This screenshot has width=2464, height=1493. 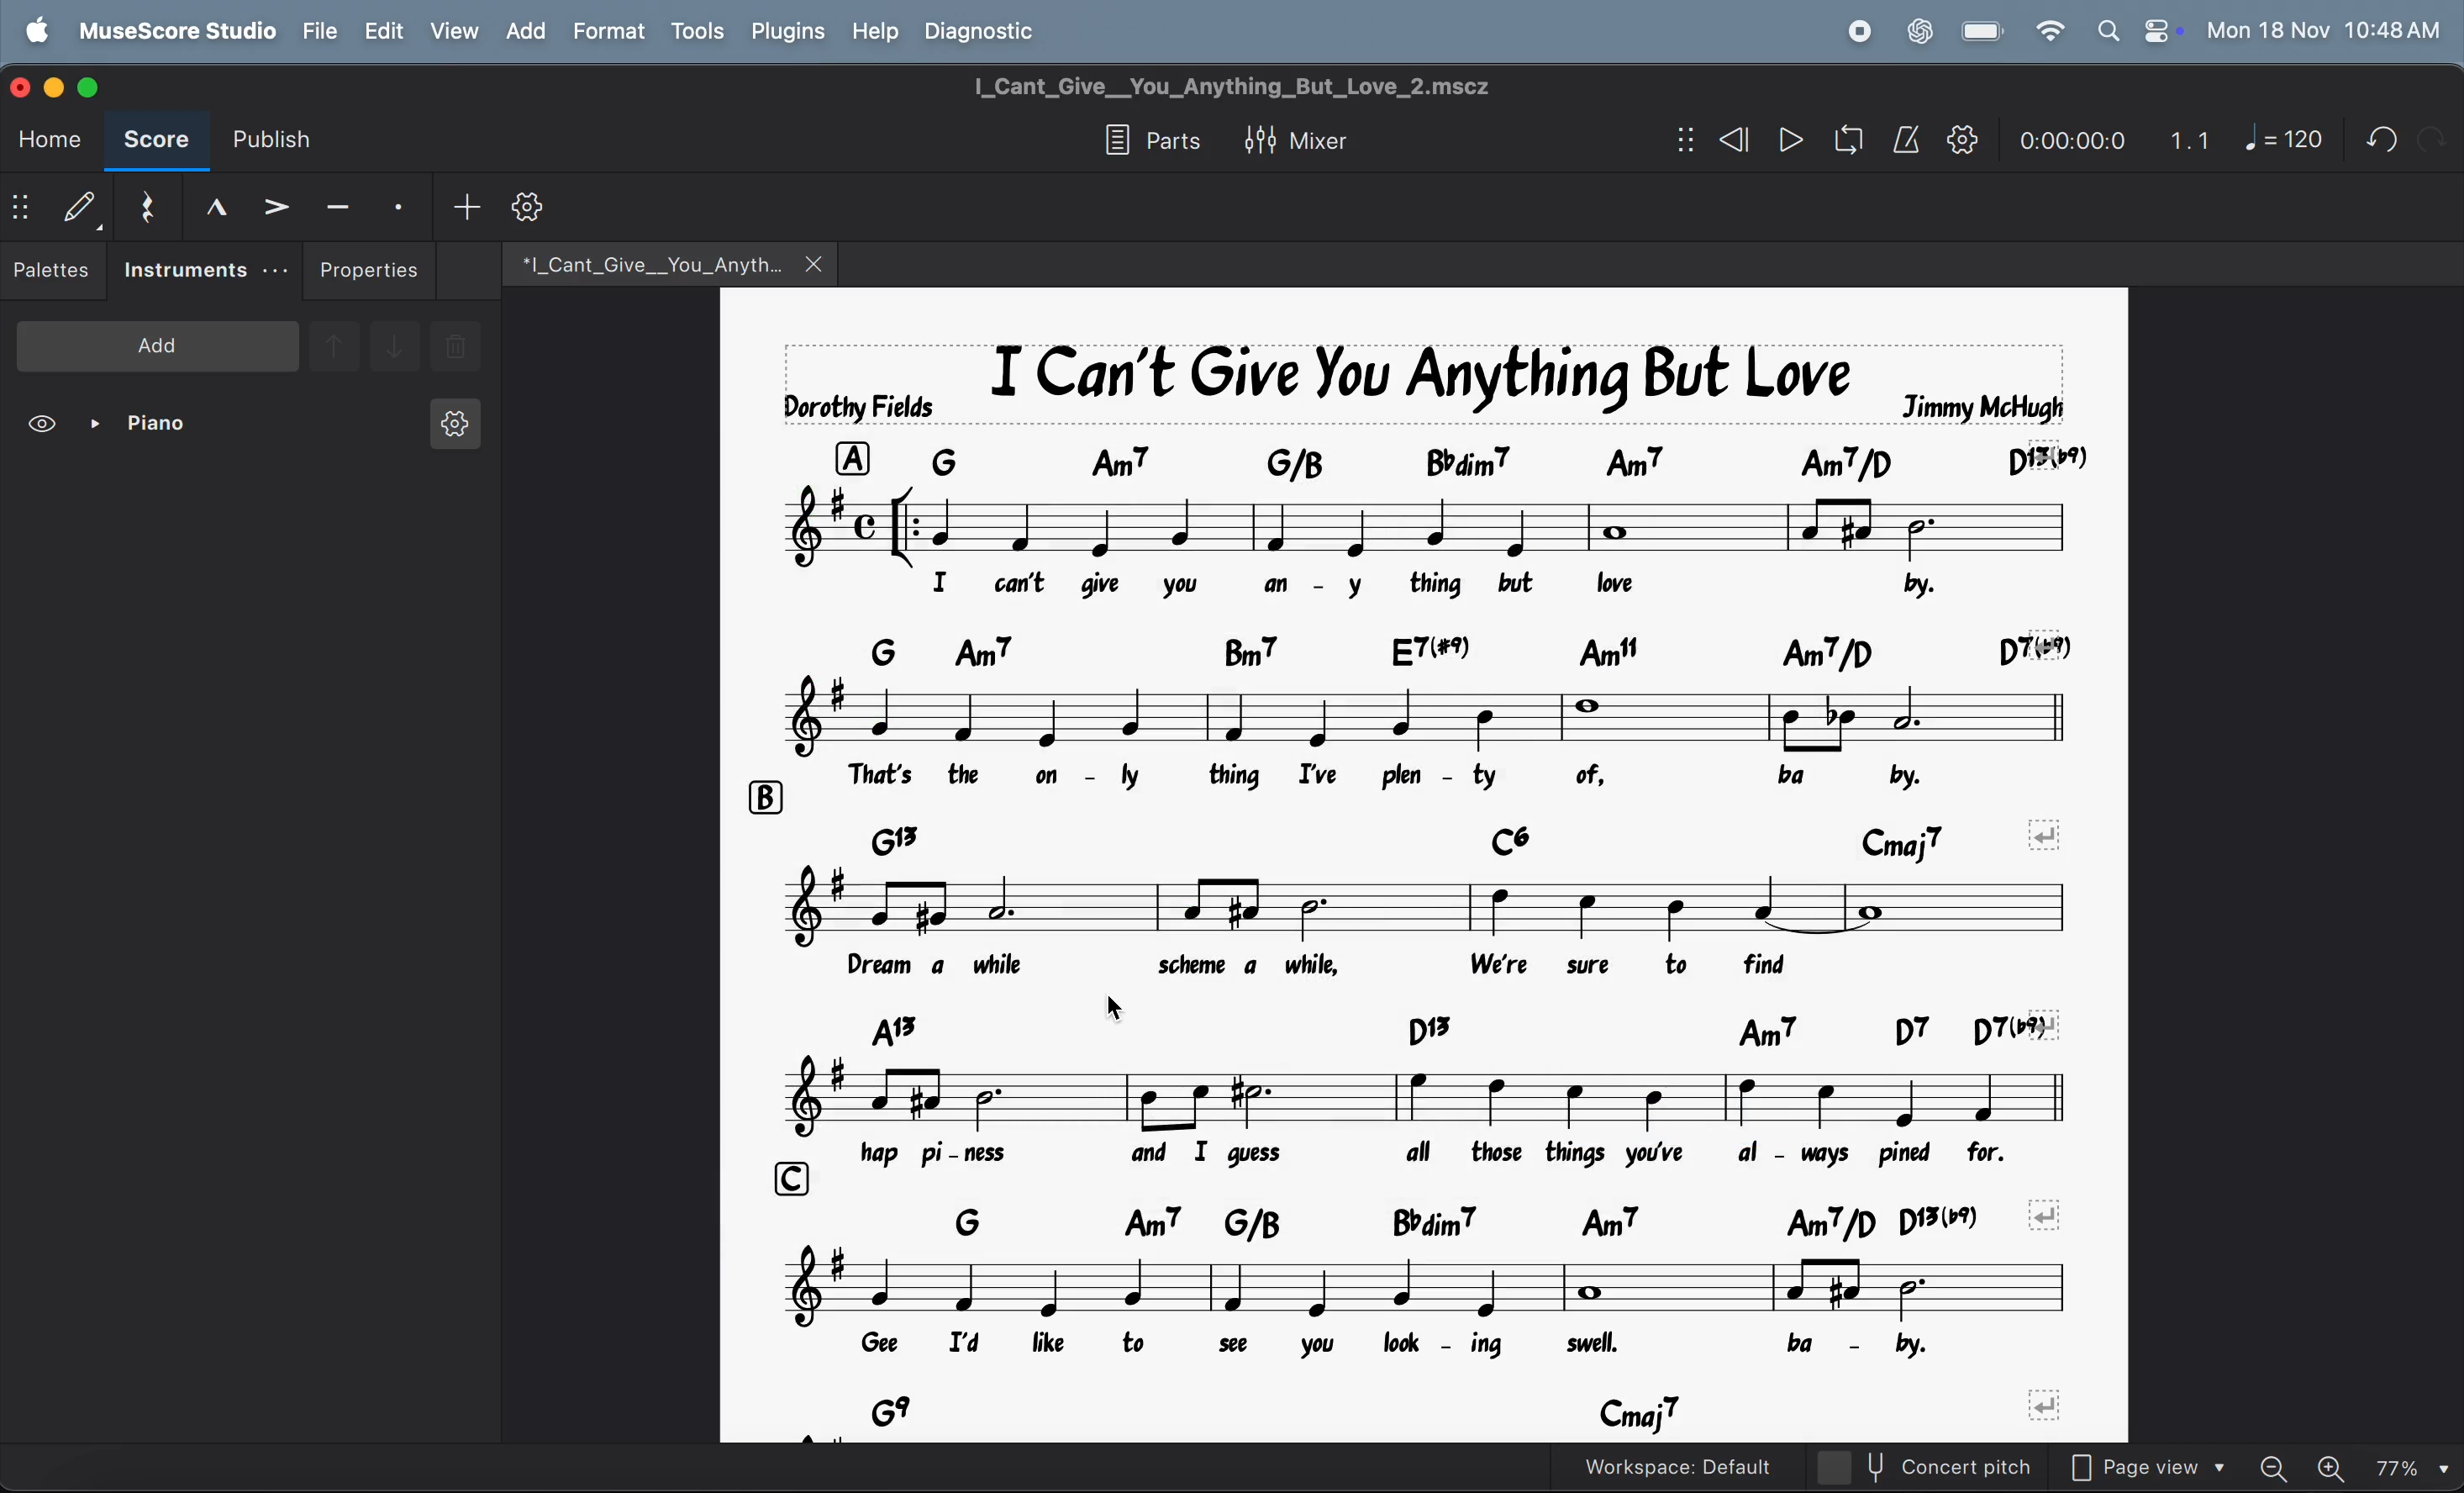 I want to click on apple menu, so click(x=41, y=29).